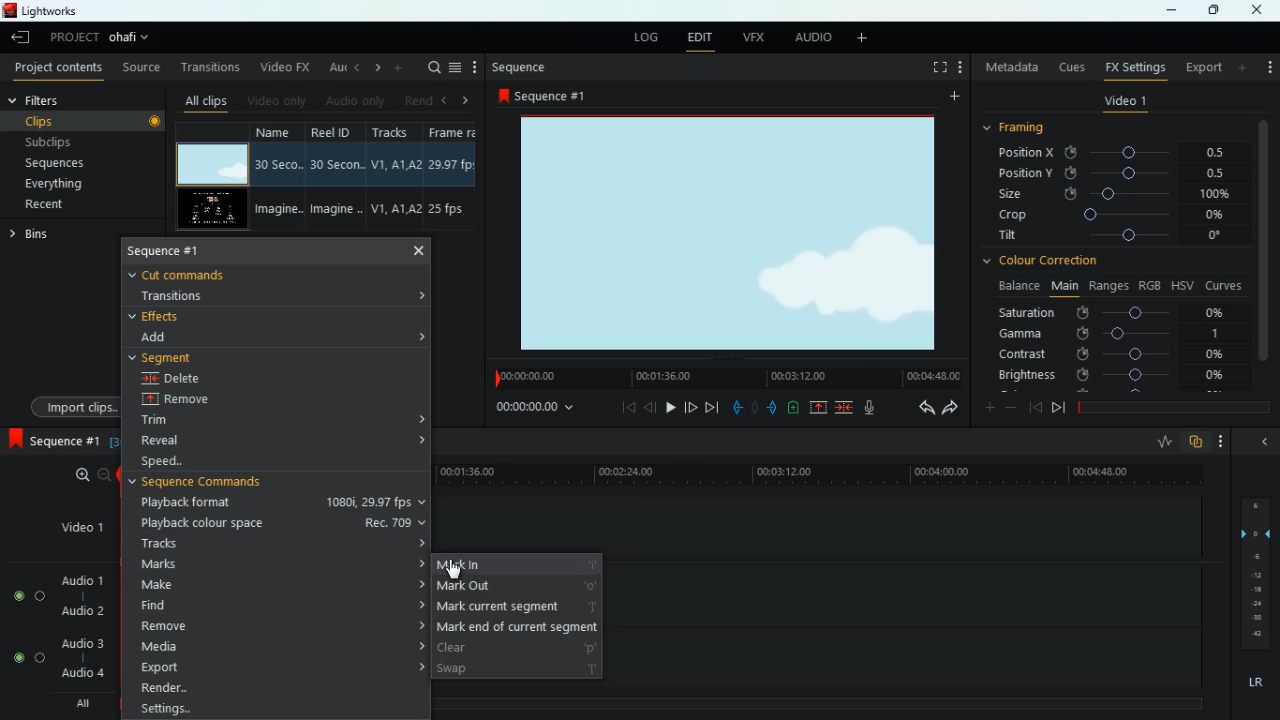  I want to click on project ohafi, so click(106, 39).